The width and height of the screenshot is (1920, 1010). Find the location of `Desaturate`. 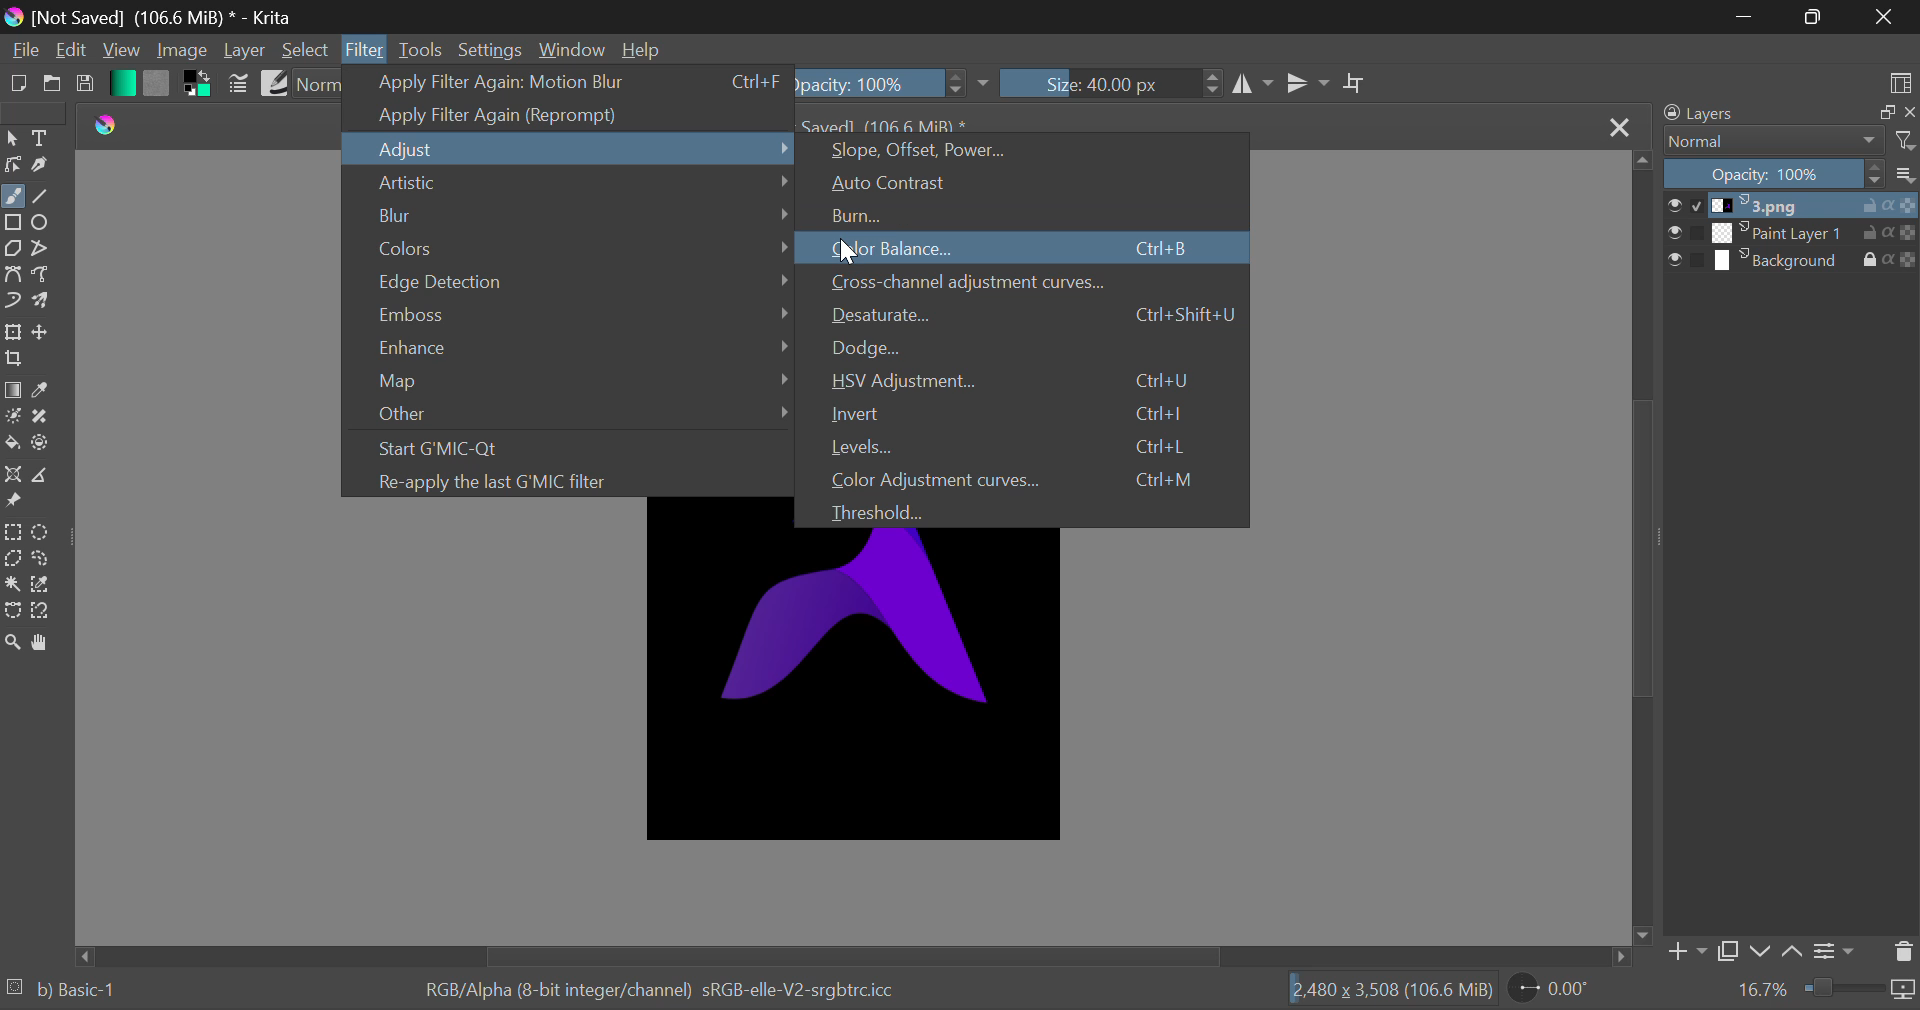

Desaturate is located at coordinates (1031, 317).